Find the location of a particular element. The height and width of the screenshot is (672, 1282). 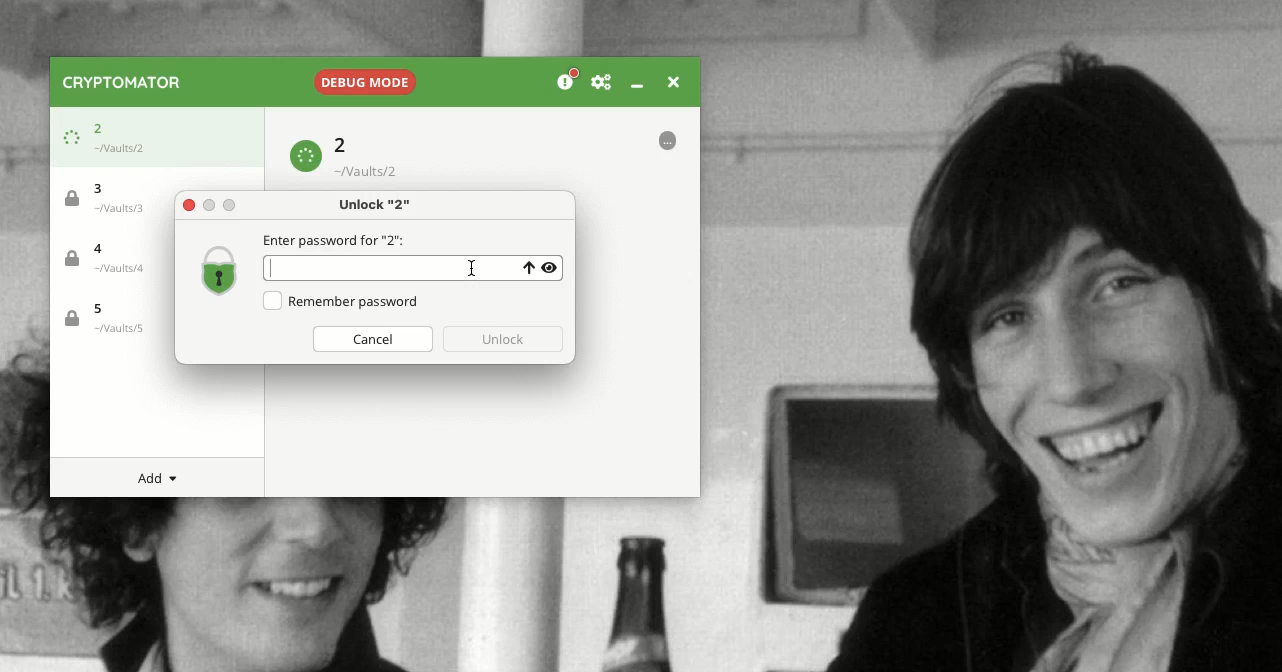

Cryptomator is located at coordinates (123, 82).